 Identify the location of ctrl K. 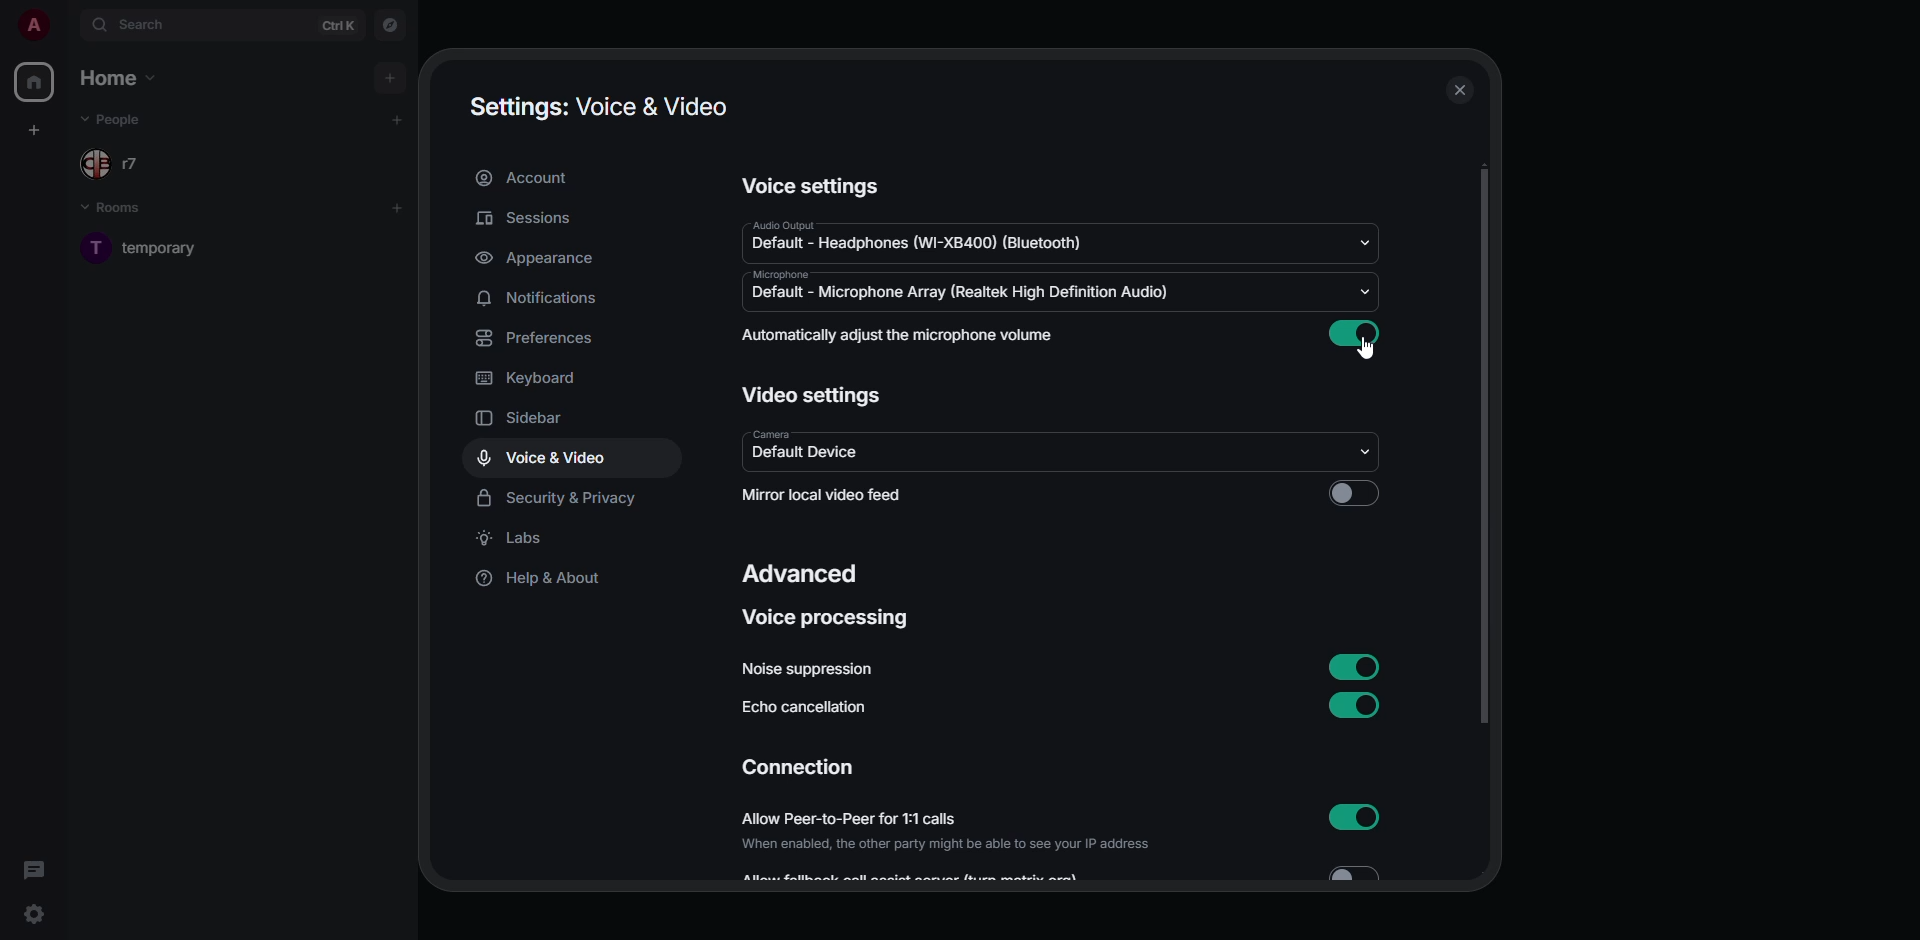
(342, 26).